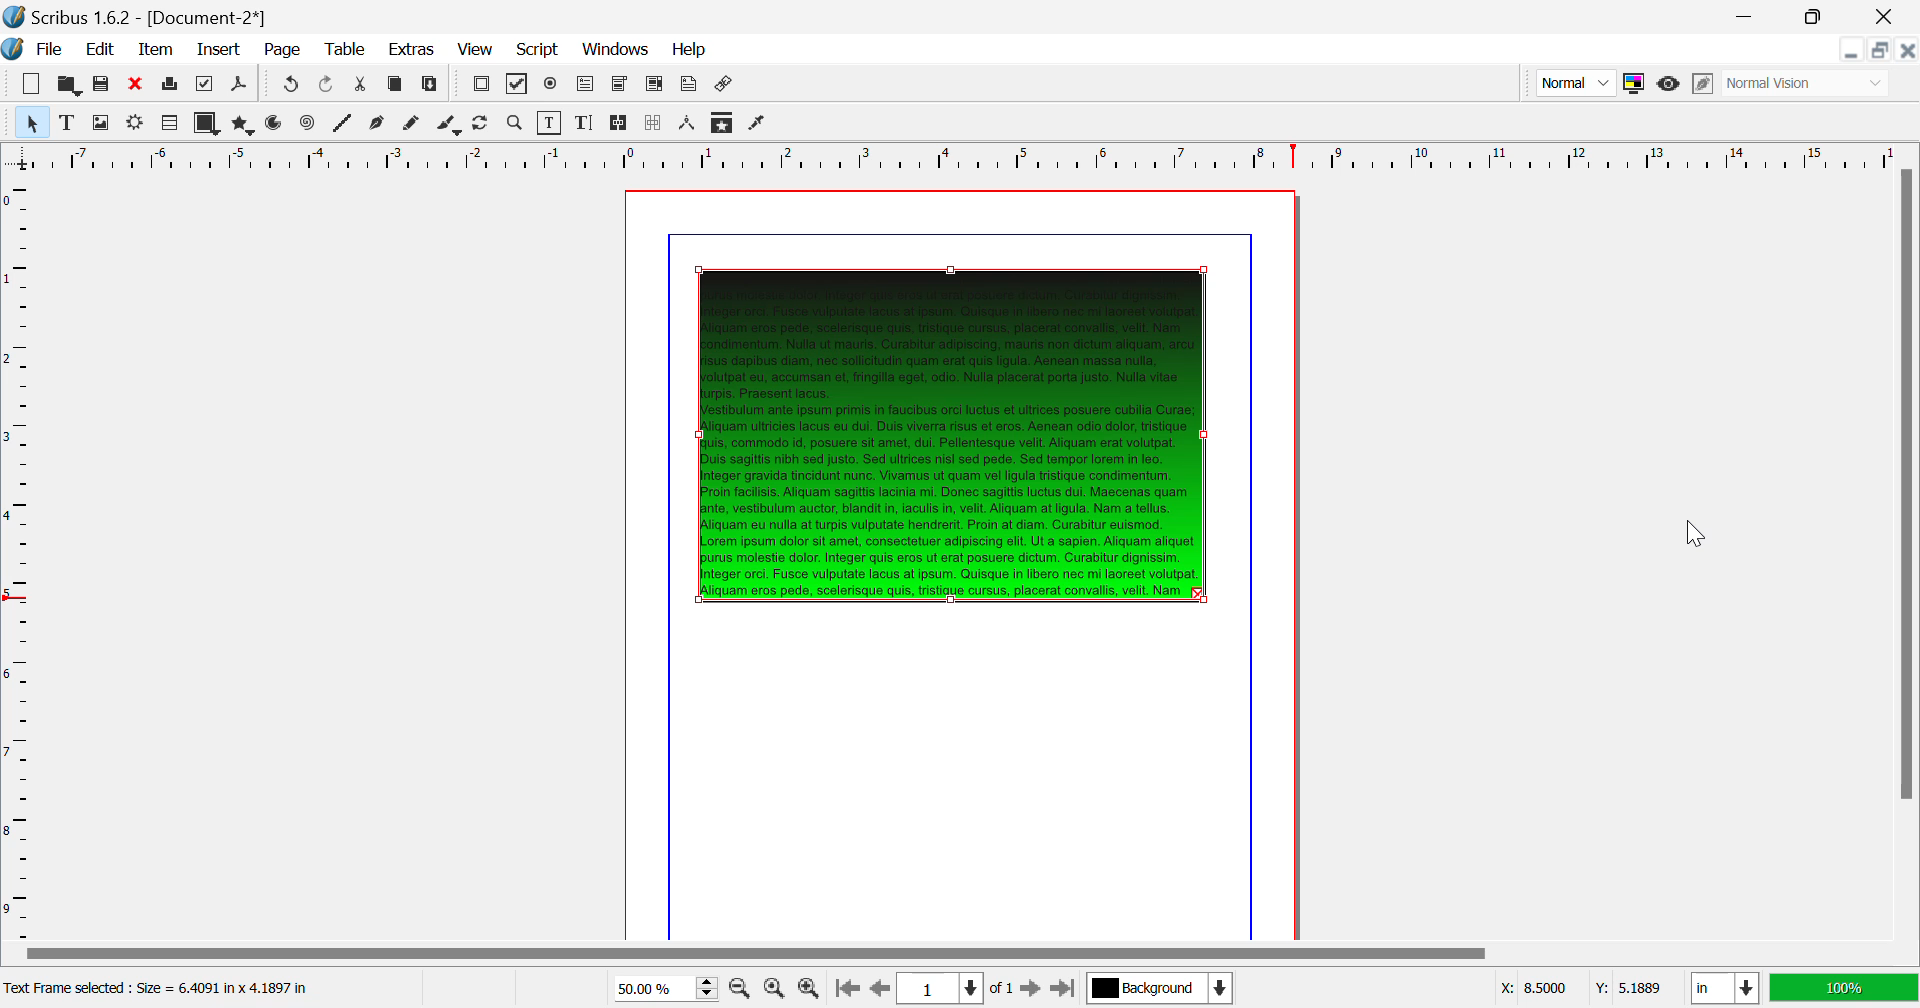 The width and height of the screenshot is (1920, 1008). Describe the element at coordinates (485, 125) in the screenshot. I see `Page Rotation` at that location.